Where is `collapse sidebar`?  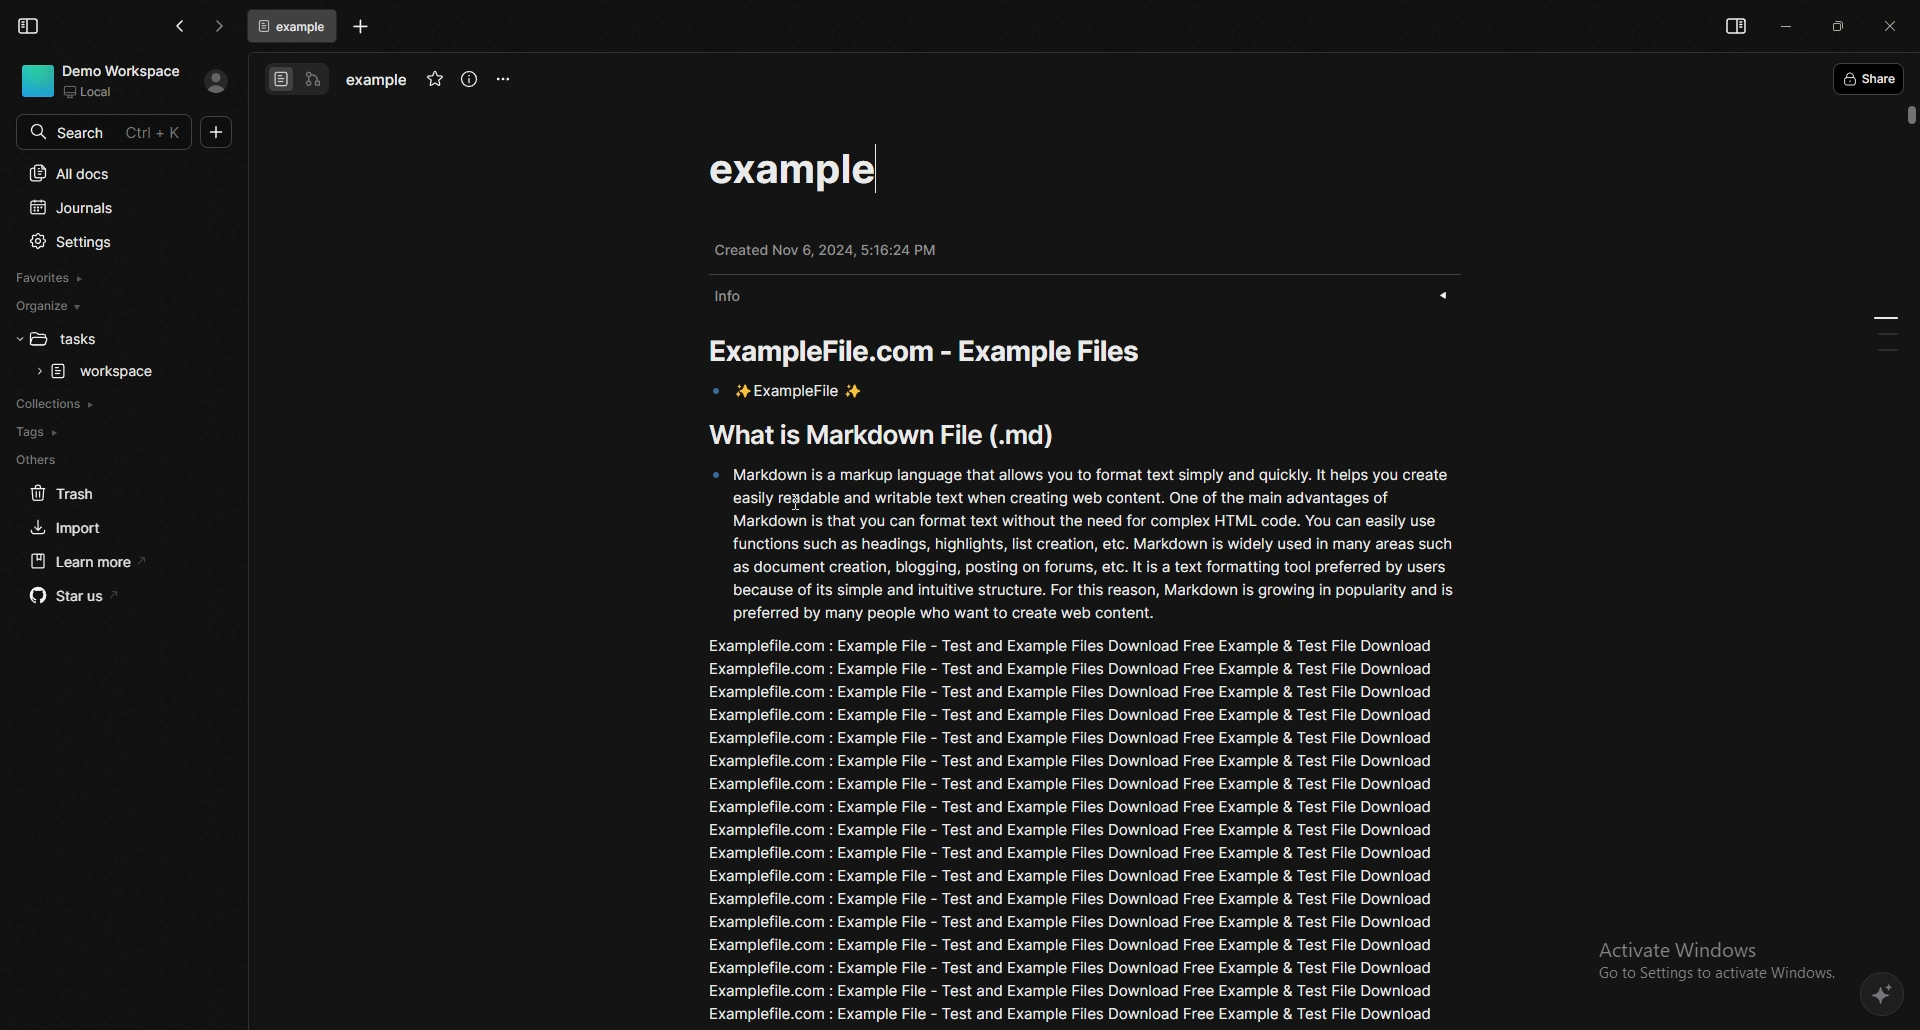
collapse sidebar is located at coordinates (28, 26).